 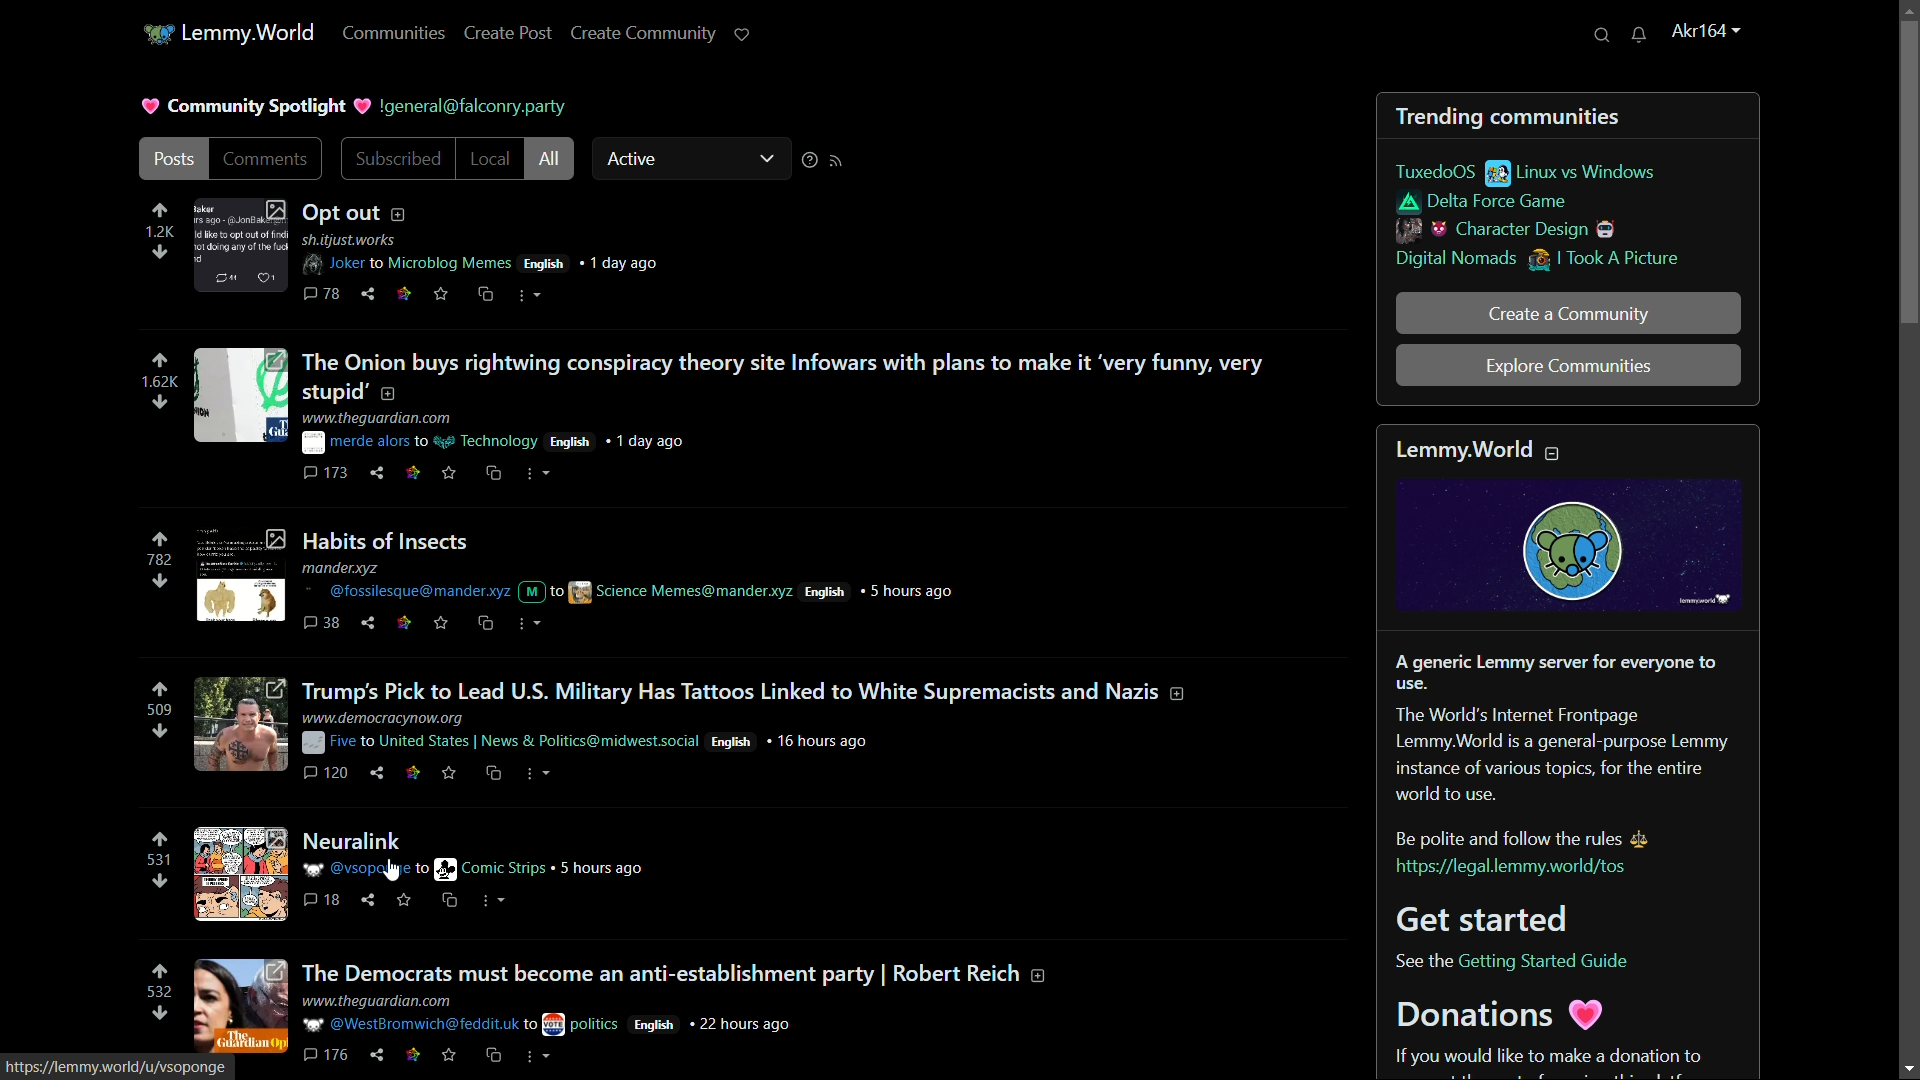 What do you see at coordinates (1906, 173) in the screenshot?
I see `scroll bar` at bounding box center [1906, 173].